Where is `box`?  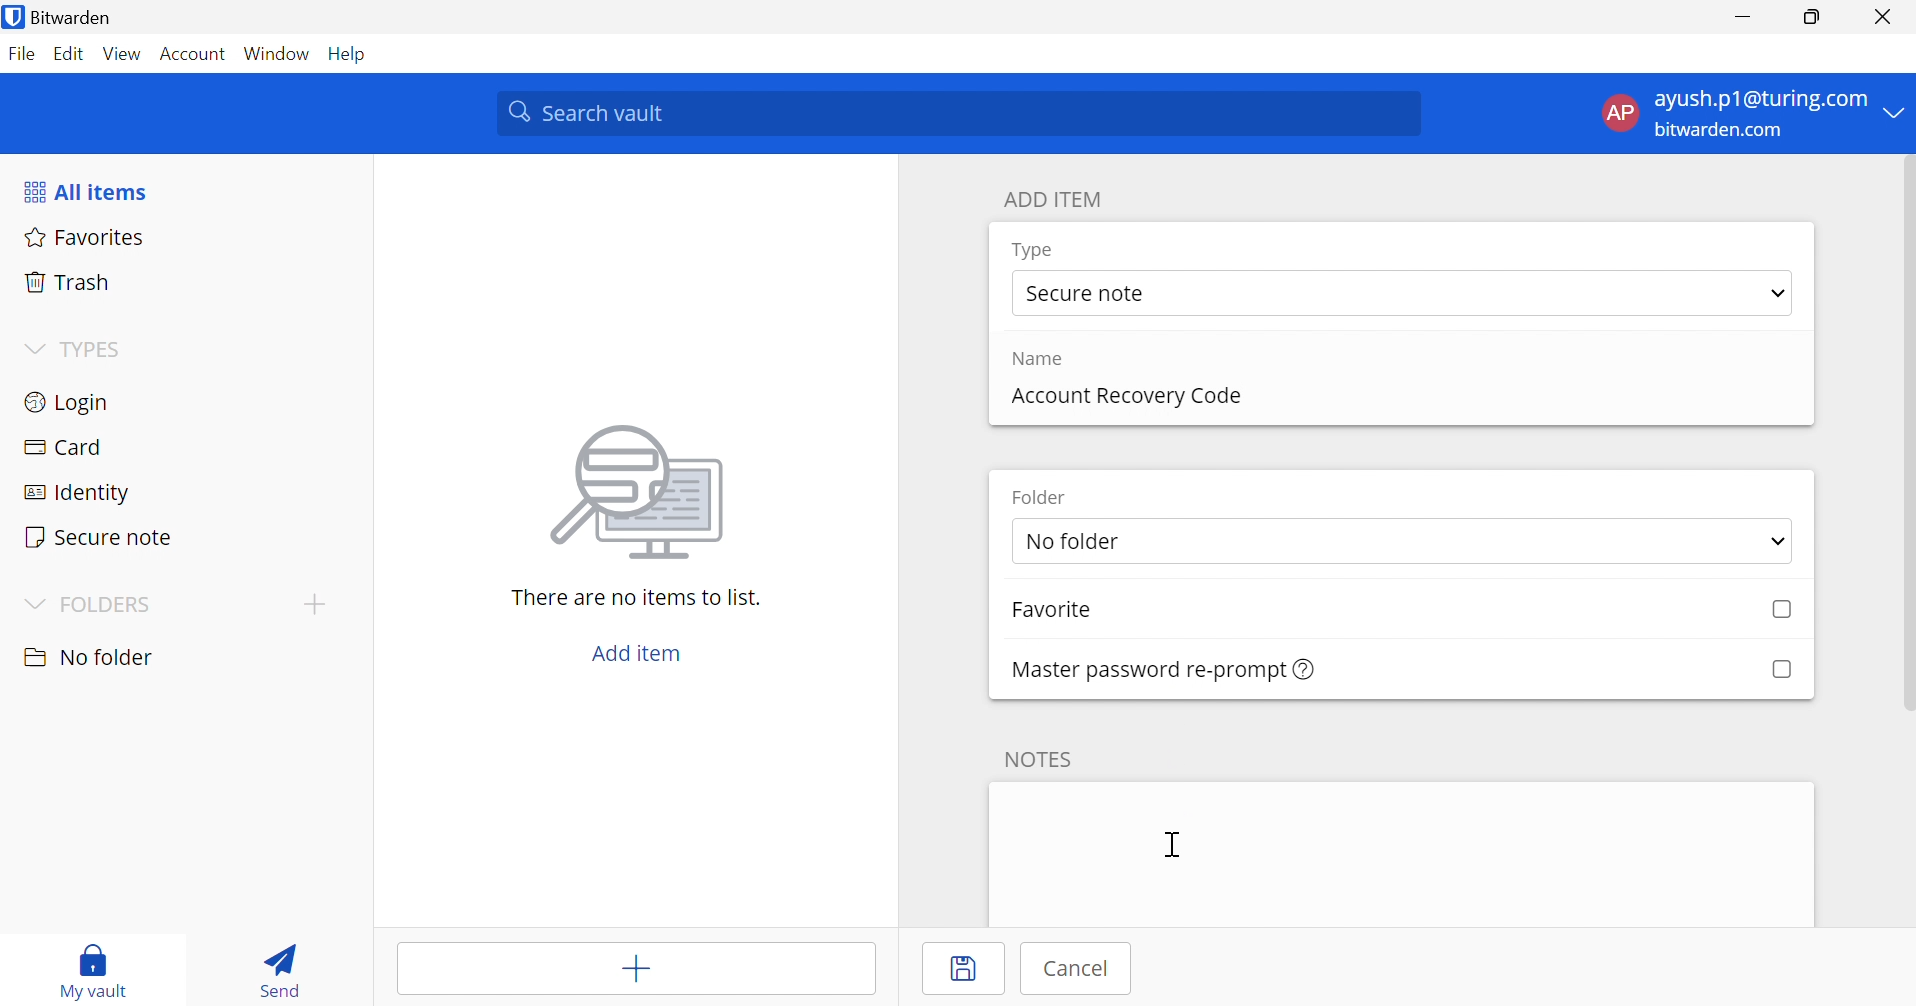 box is located at coordinates (1781, 668).